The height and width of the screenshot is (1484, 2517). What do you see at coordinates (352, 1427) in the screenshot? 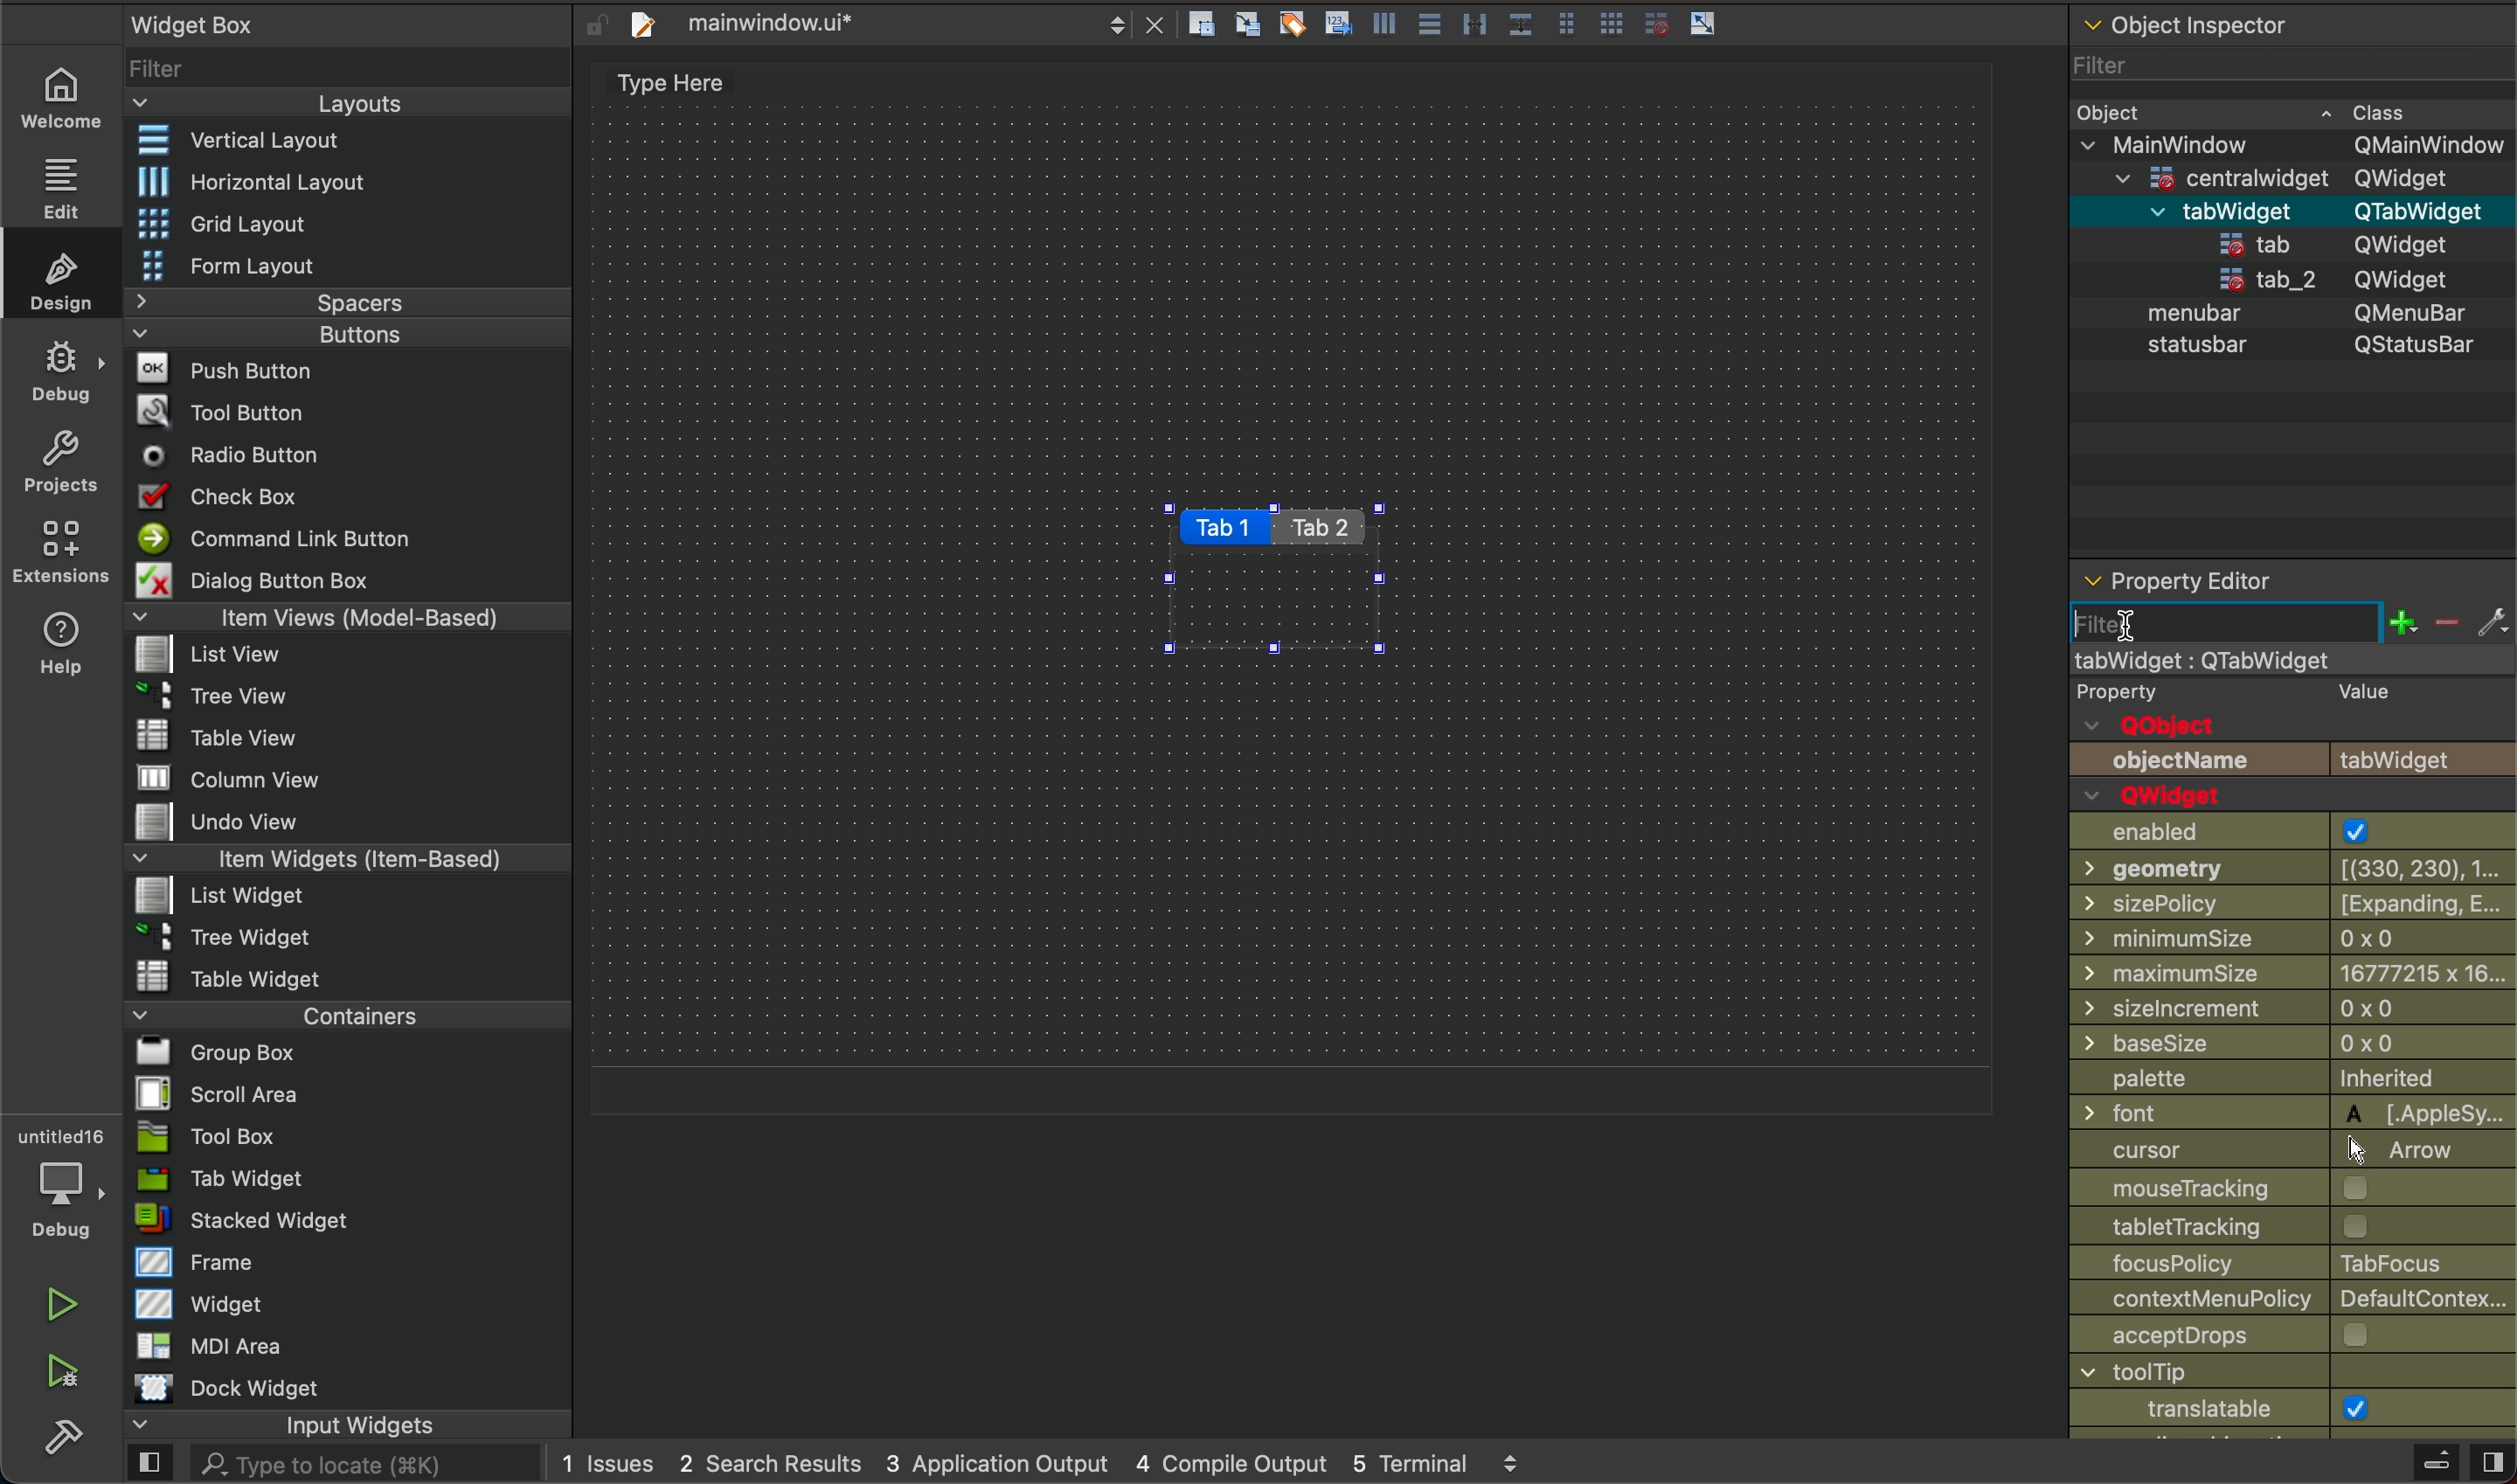
I see `input widgets` at bounding box center [352, 1427].